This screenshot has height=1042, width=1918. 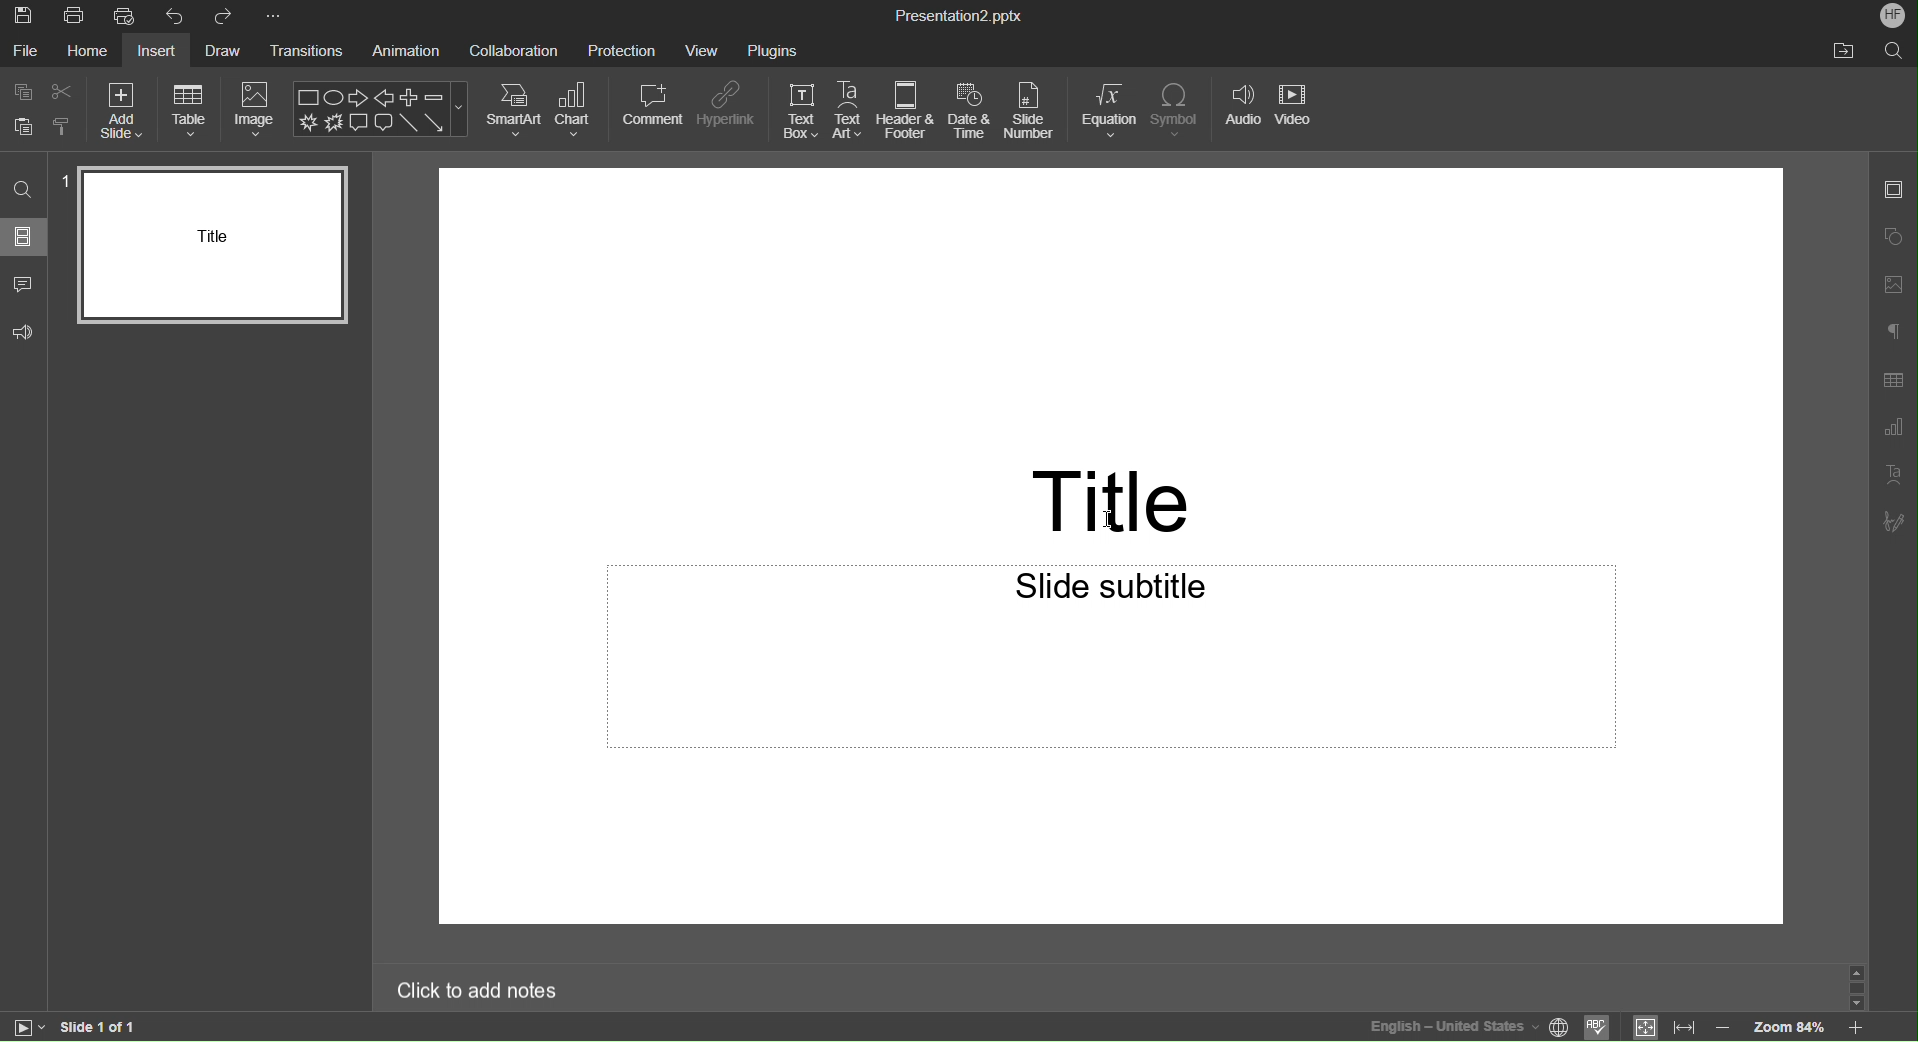 What do you see at coordinates (1034, 110) in the screenshot?
I see `Slide Number` at bounding box center [1034, 110].